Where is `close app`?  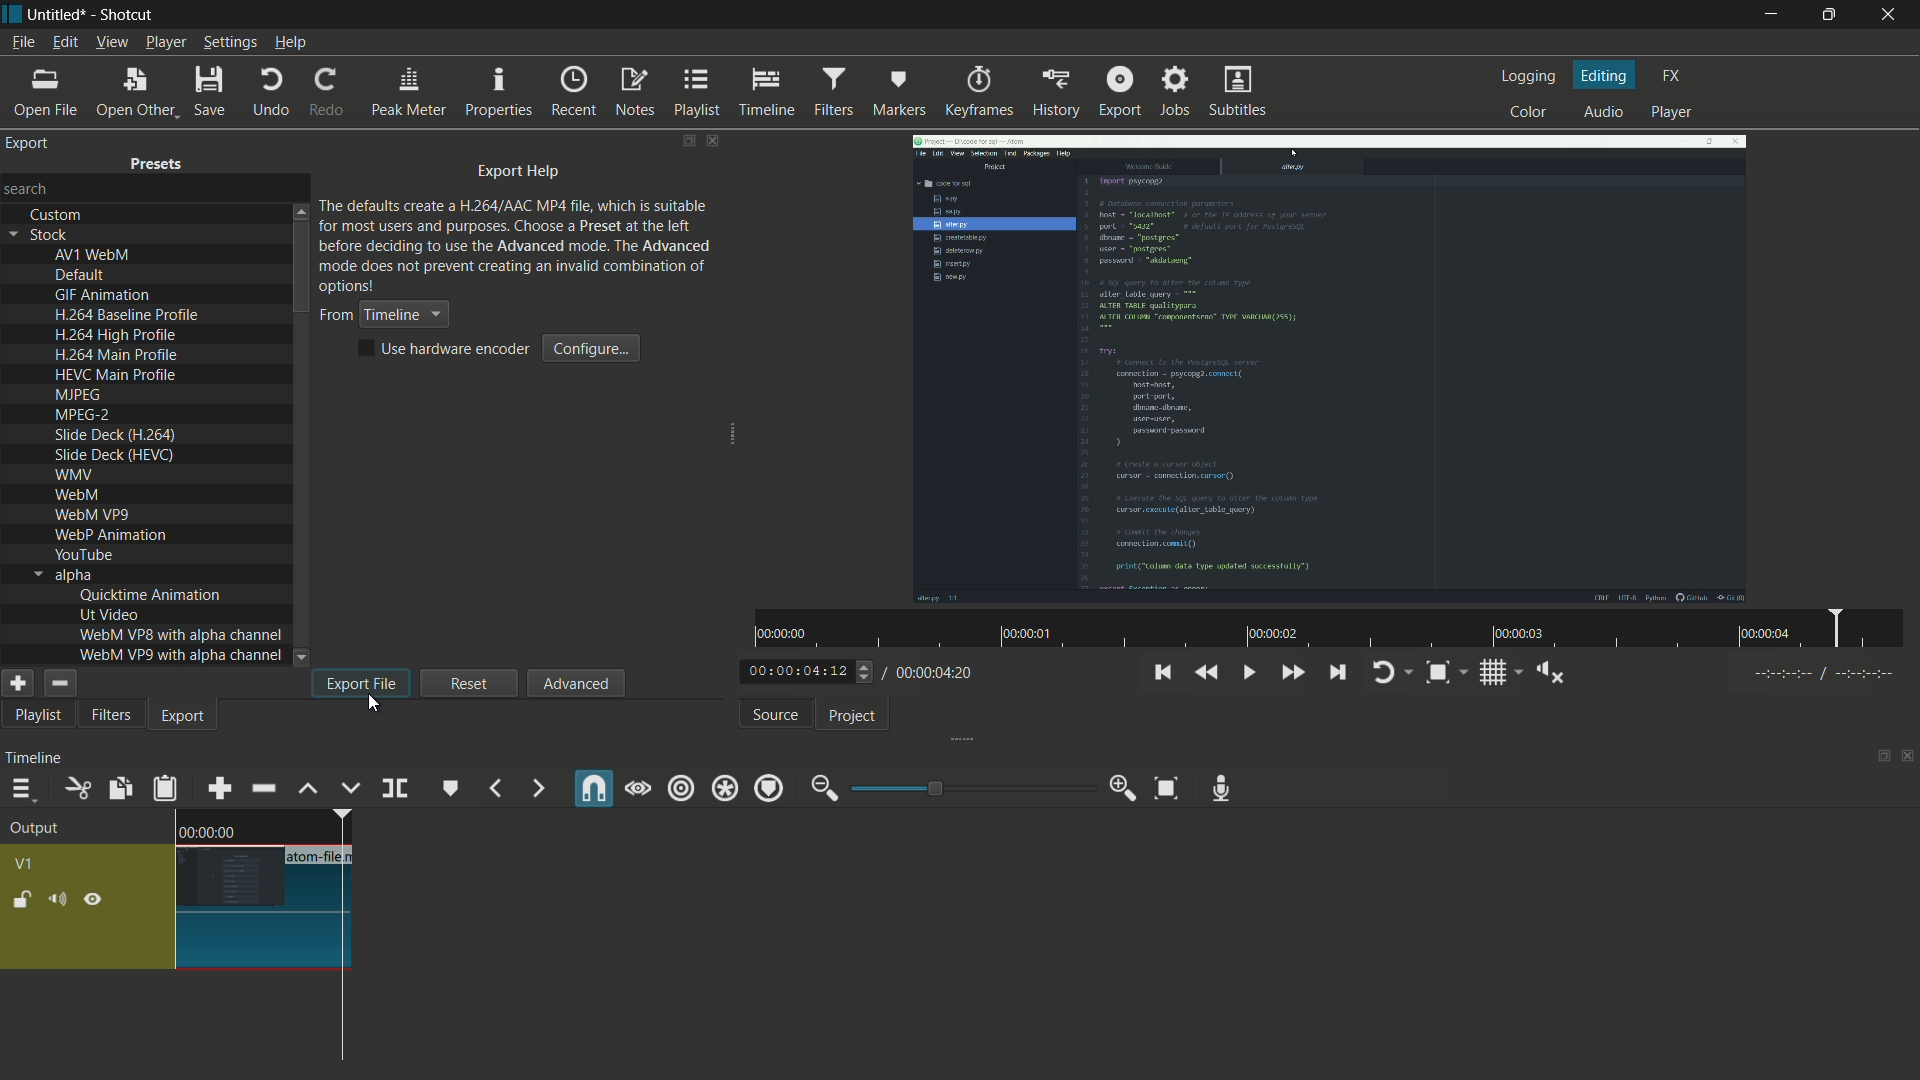 close app is located at coordinates (1894, 16).